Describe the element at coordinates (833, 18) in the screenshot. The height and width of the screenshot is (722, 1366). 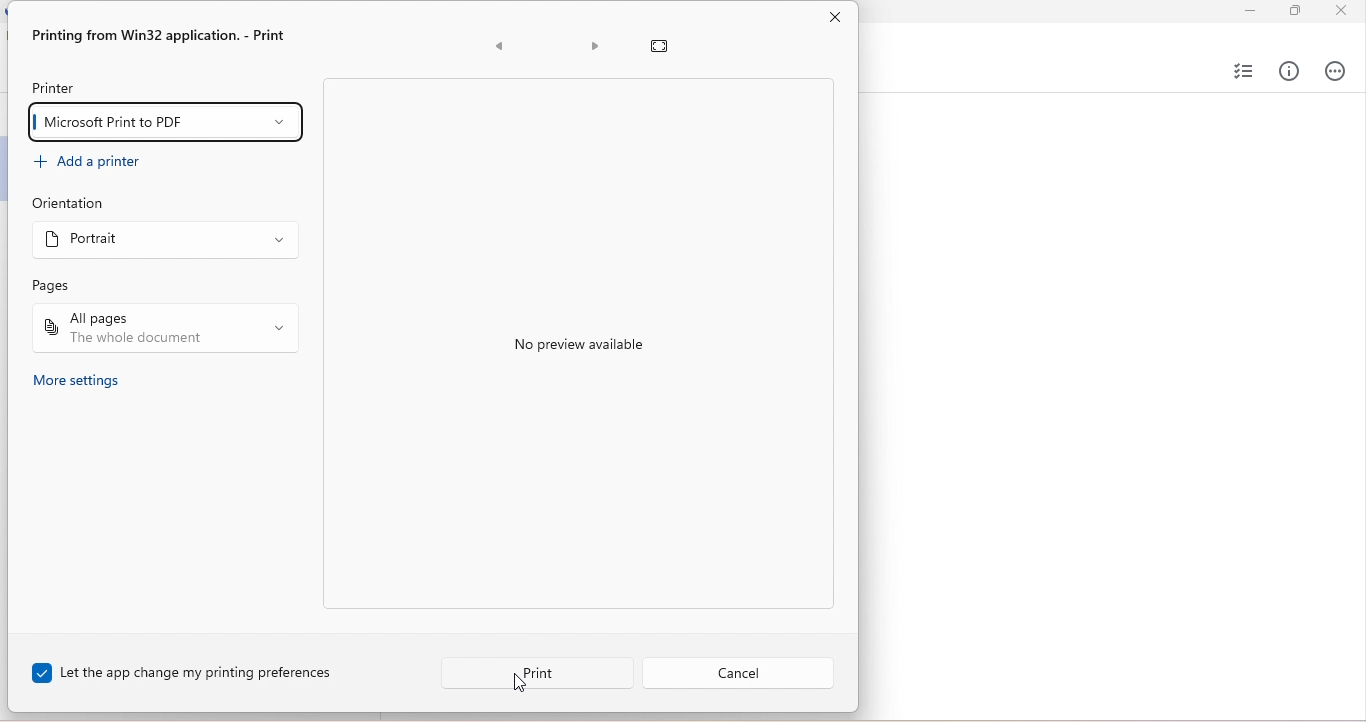
I see `close` at that location.